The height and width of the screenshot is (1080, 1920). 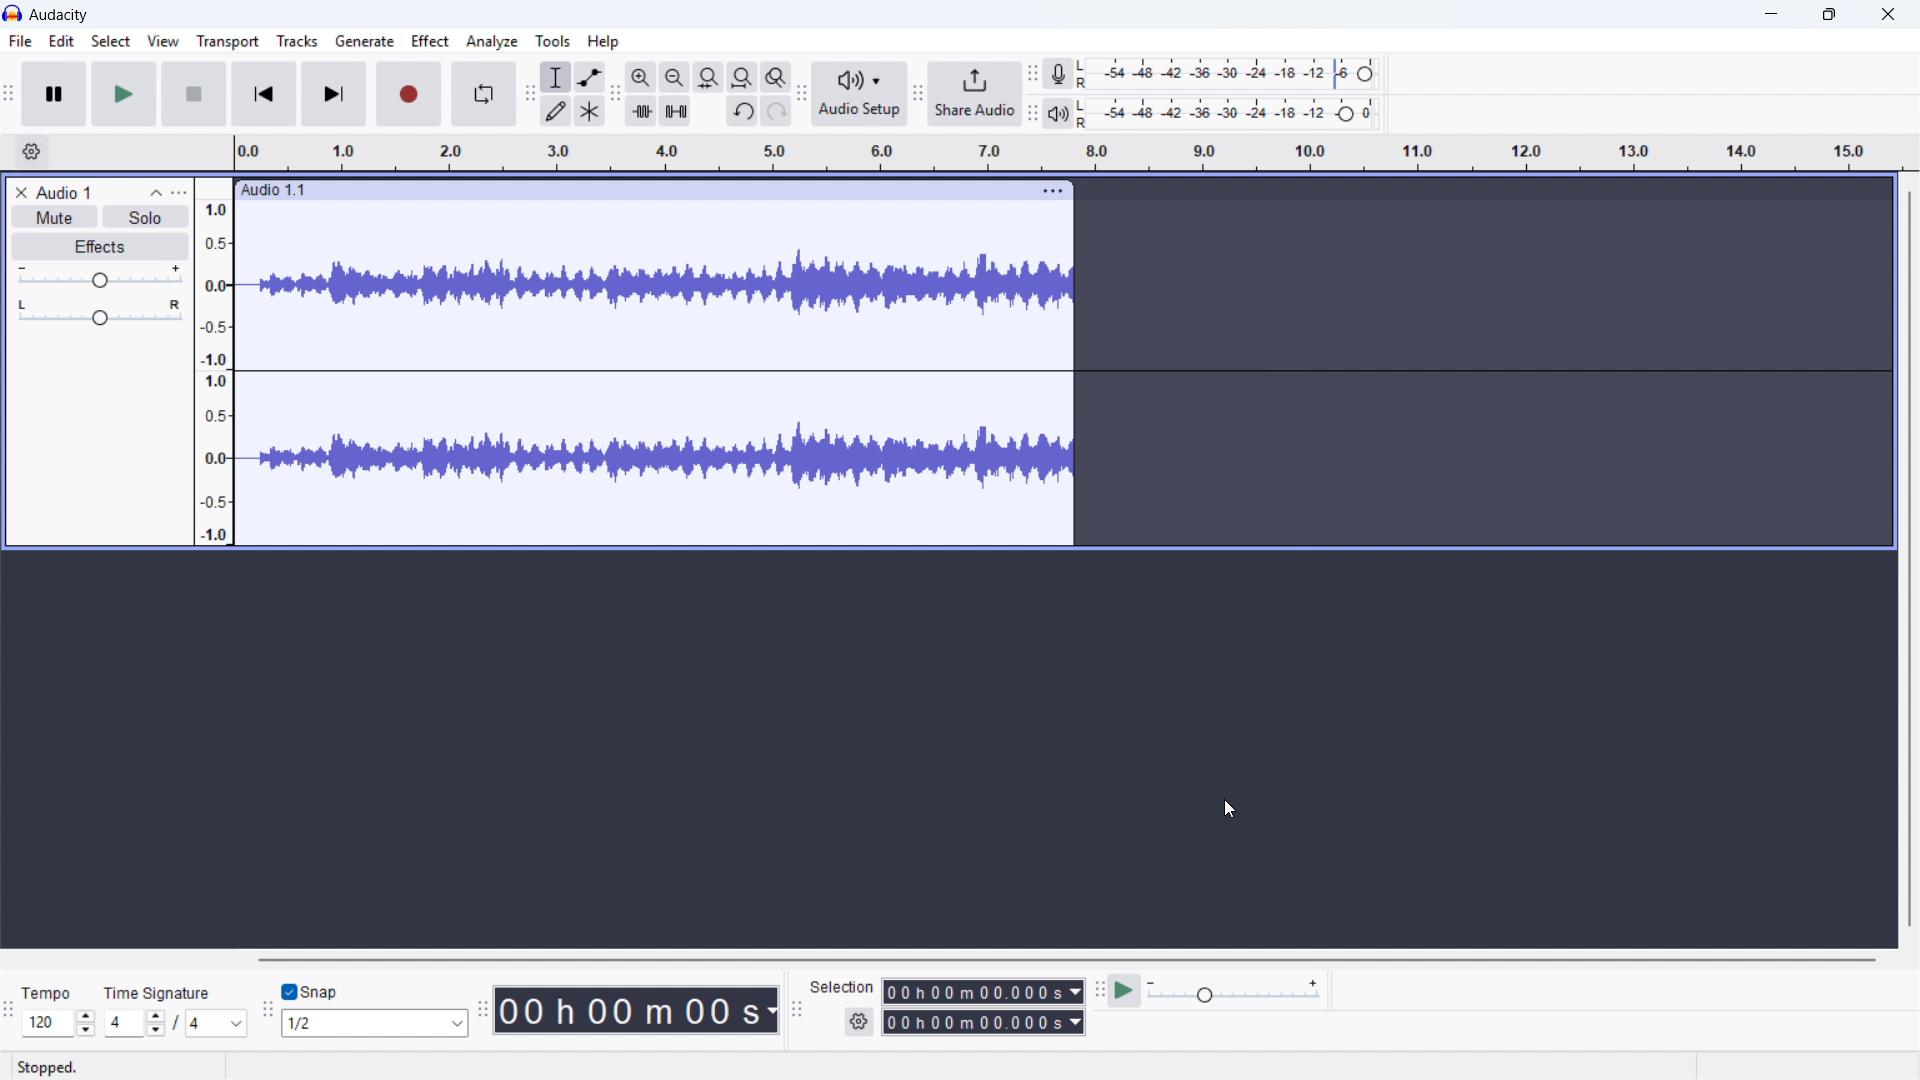 I want to click on Selection start time , so click(x=982, y=991).